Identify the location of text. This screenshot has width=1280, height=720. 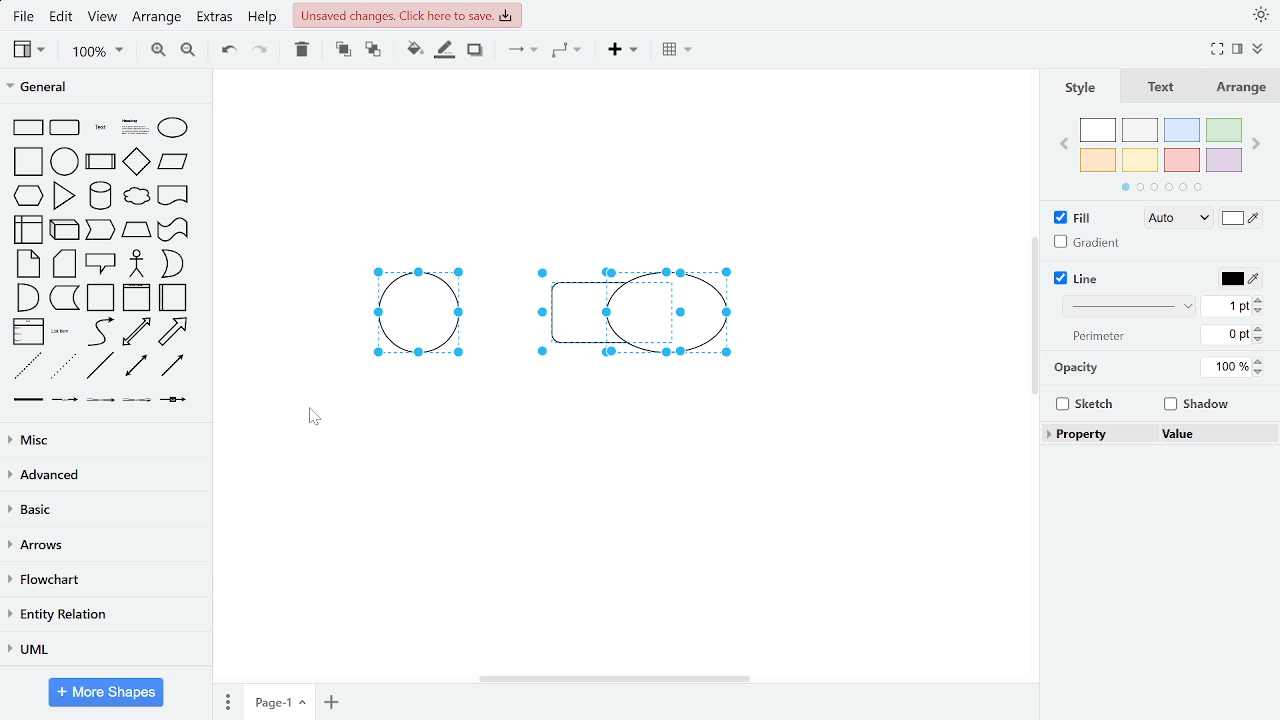
(101, 127).